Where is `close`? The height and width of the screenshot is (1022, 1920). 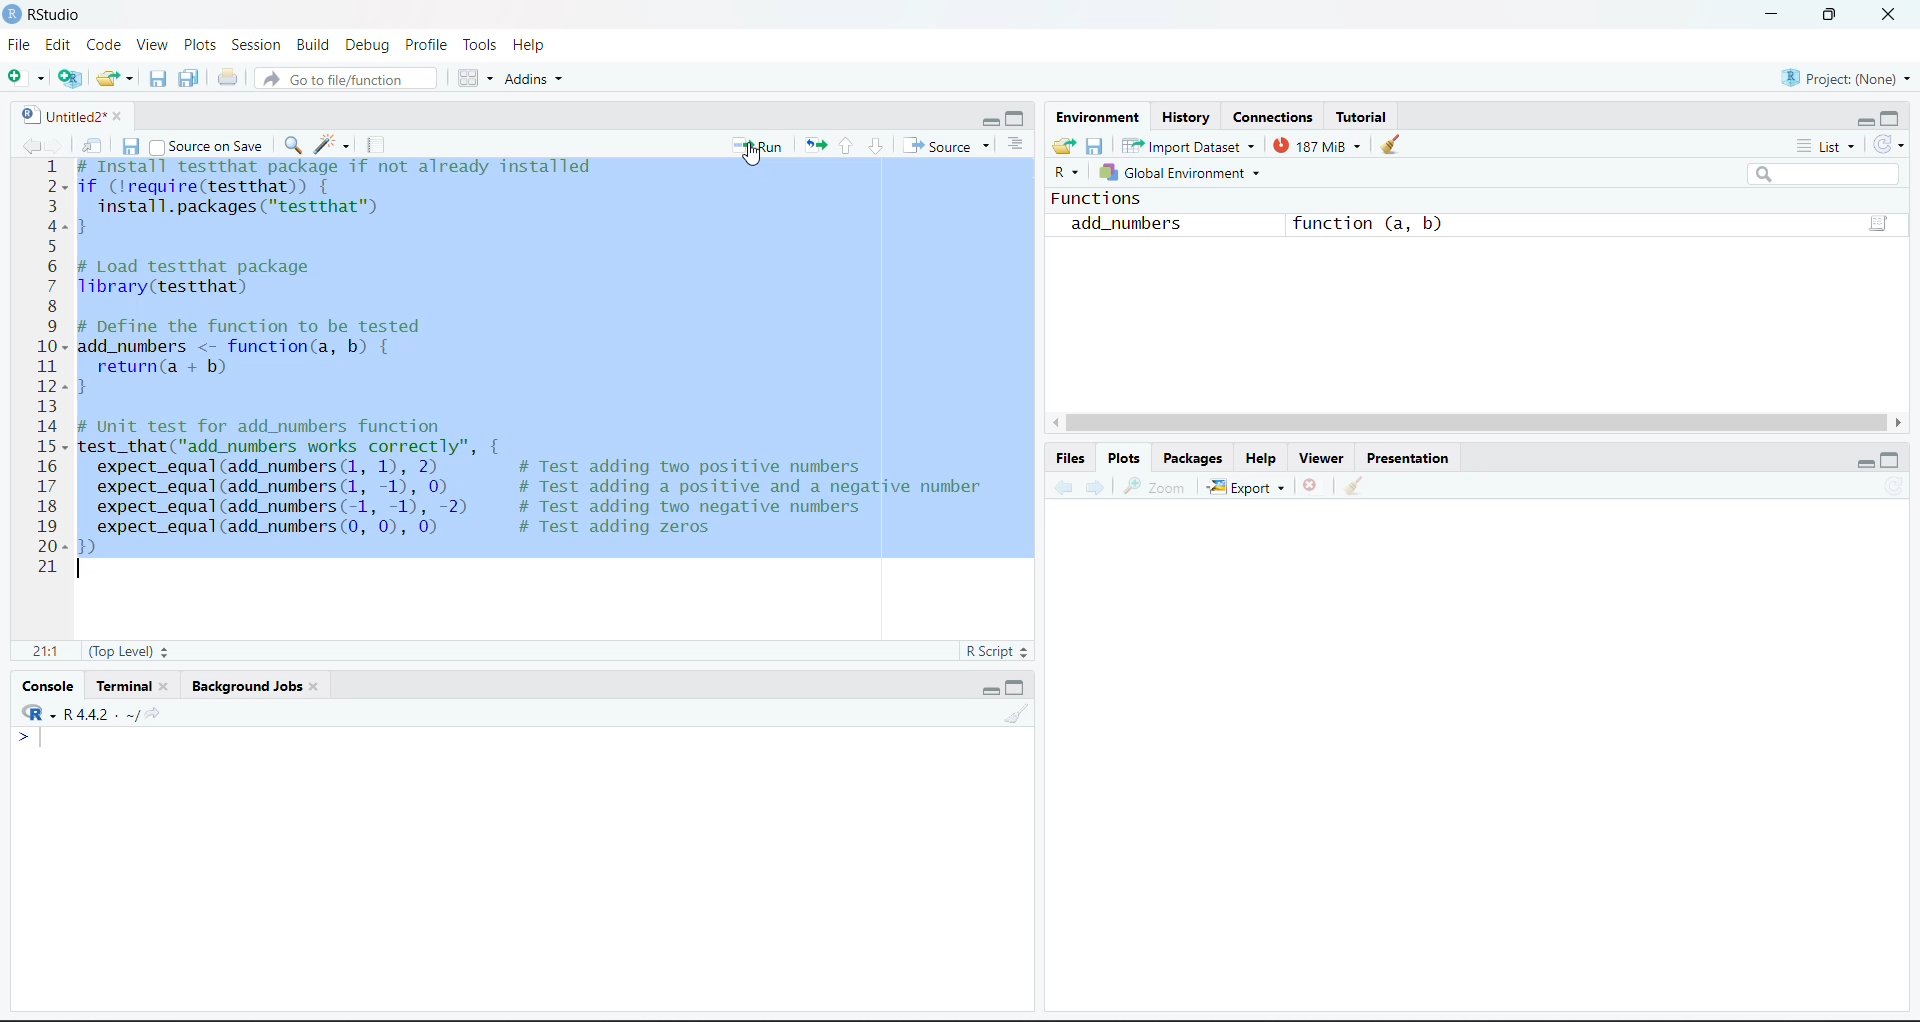 close is located at coordinates (1891, 15).